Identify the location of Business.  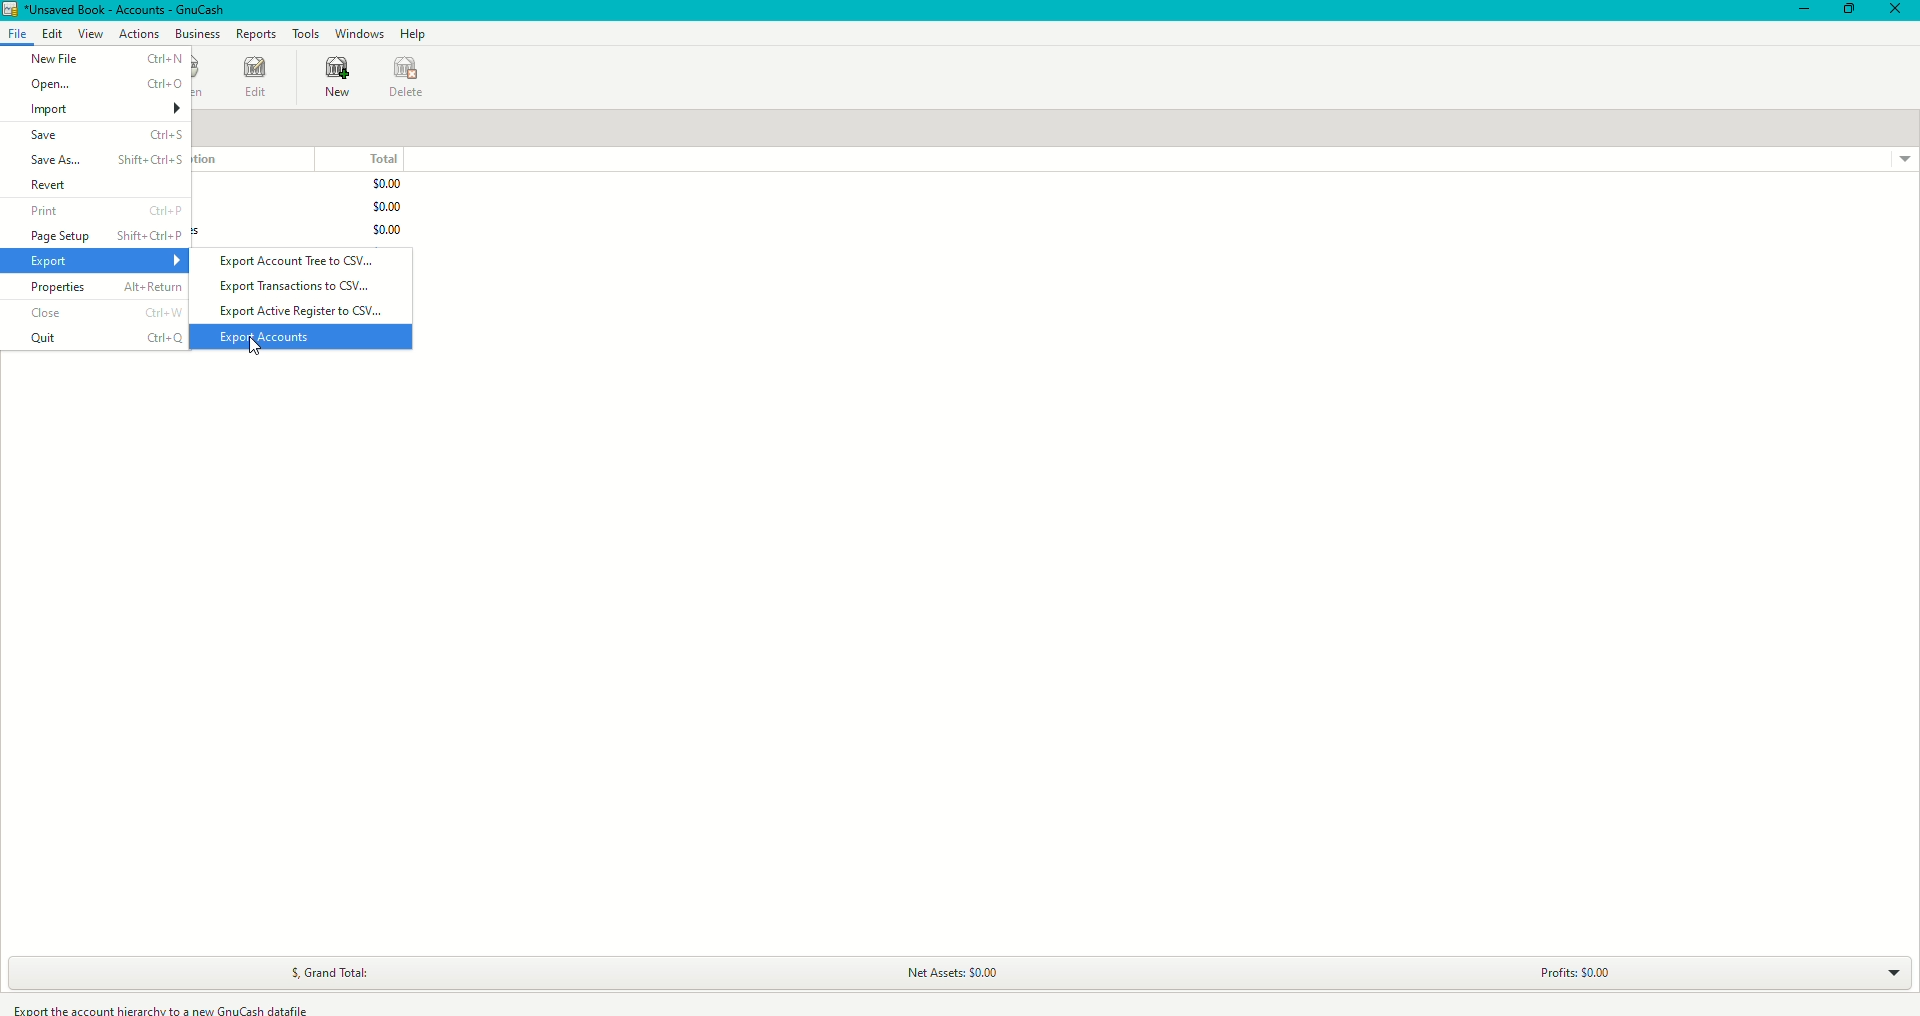
(195, 35).